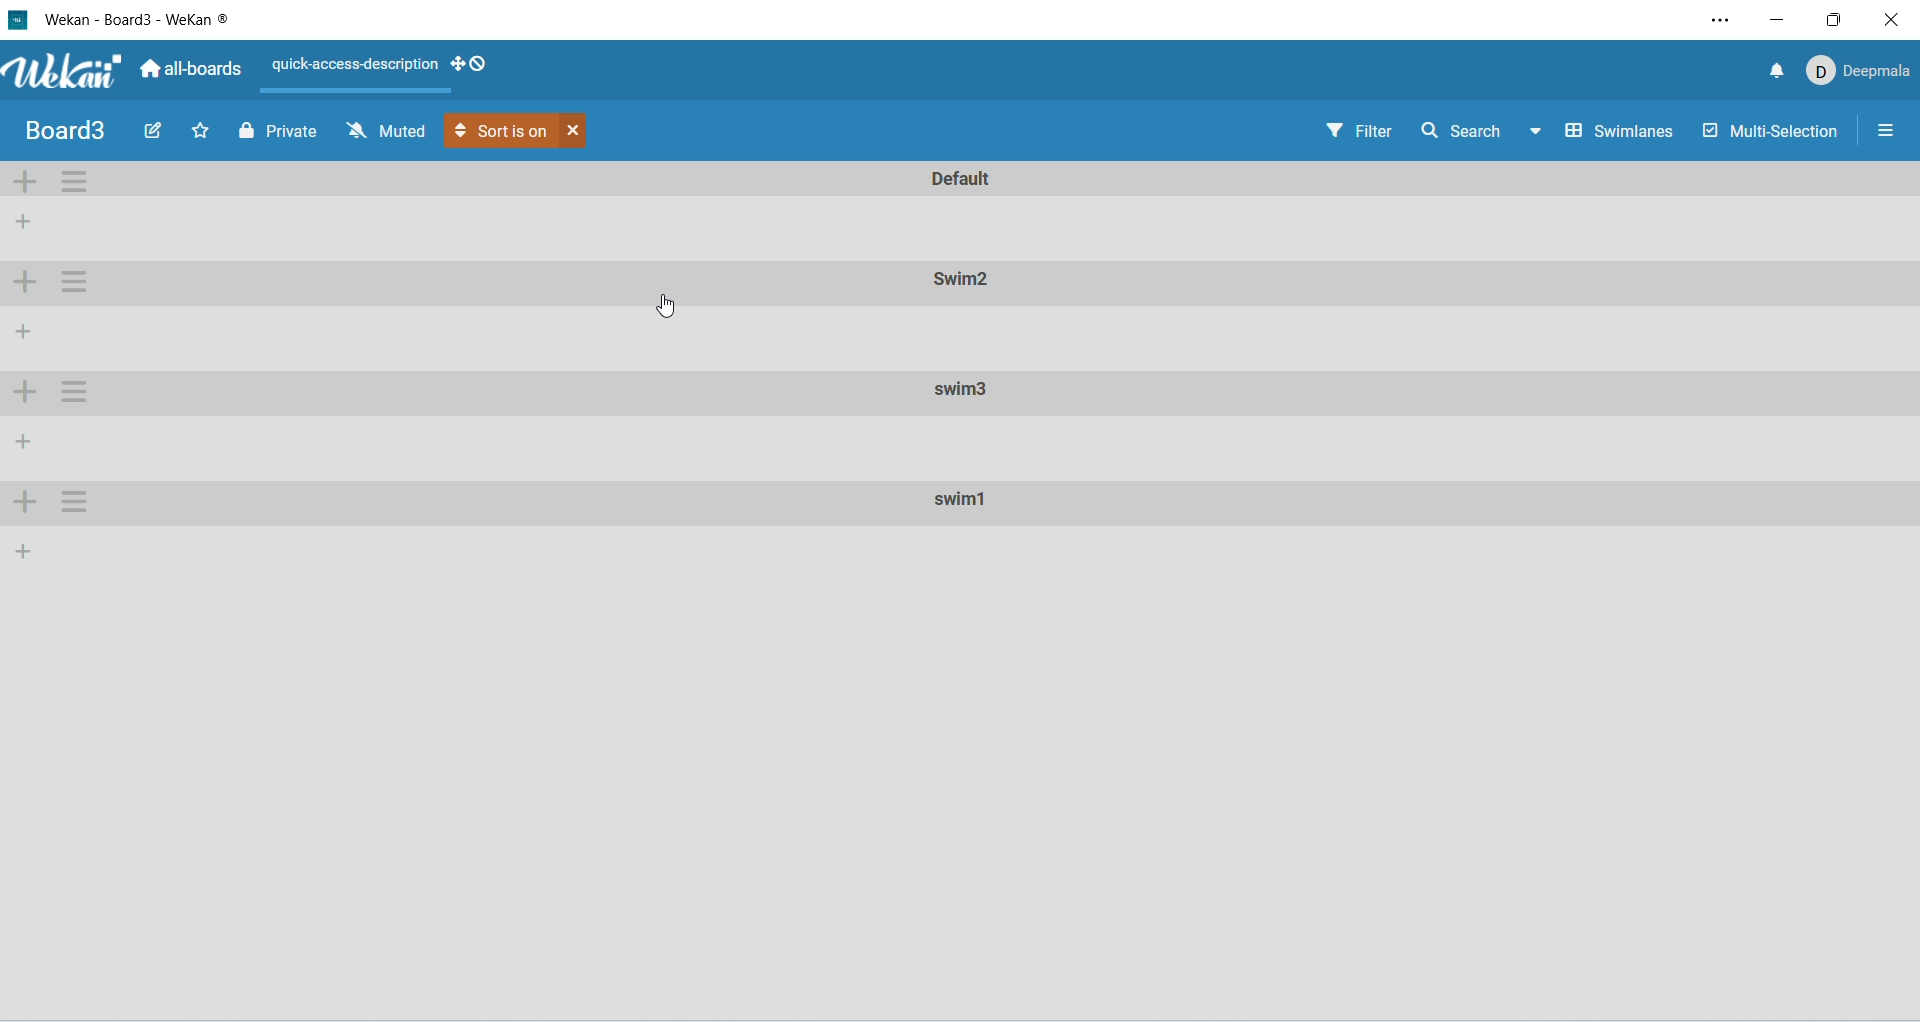 The image size is (1920, 1022). What do you see at coordinates (20, 23) in the screenshot?
I see `logo` at bounding box center [20, 23].